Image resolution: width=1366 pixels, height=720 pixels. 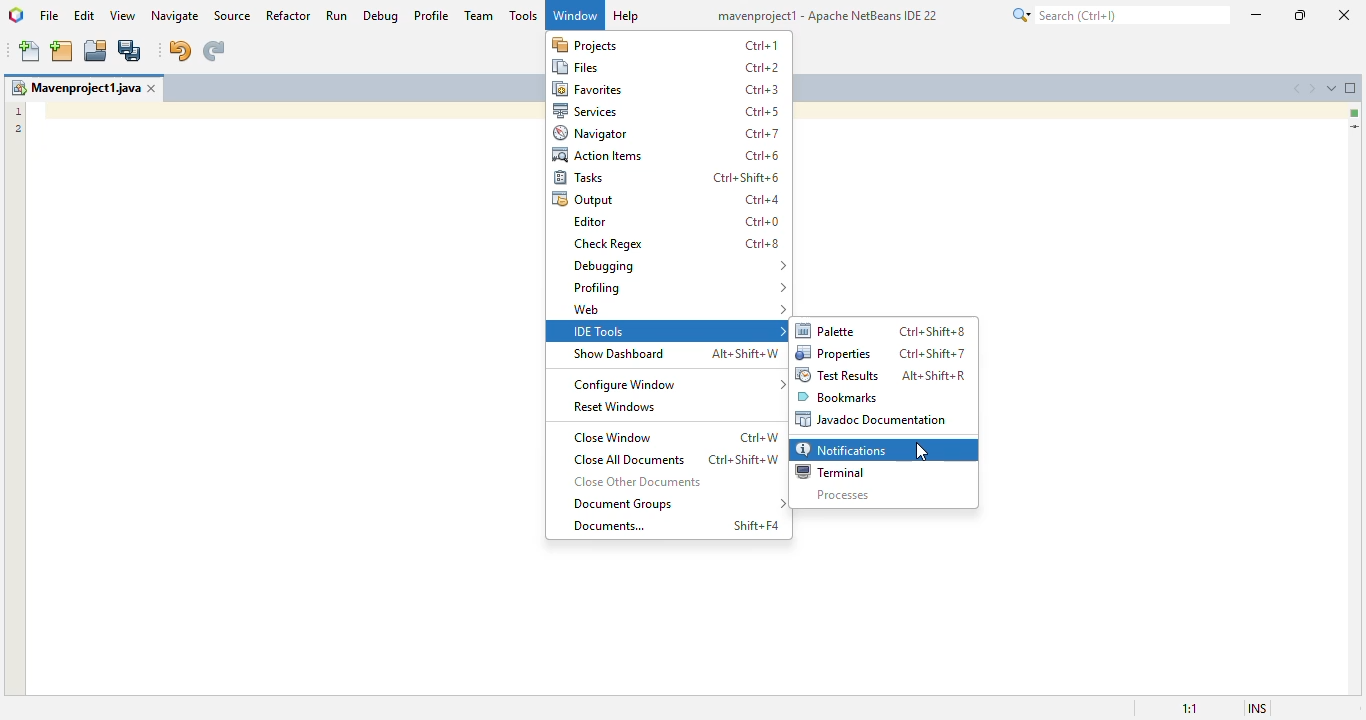 I want to click on scroll documents right, so click(x=1315, y=88).